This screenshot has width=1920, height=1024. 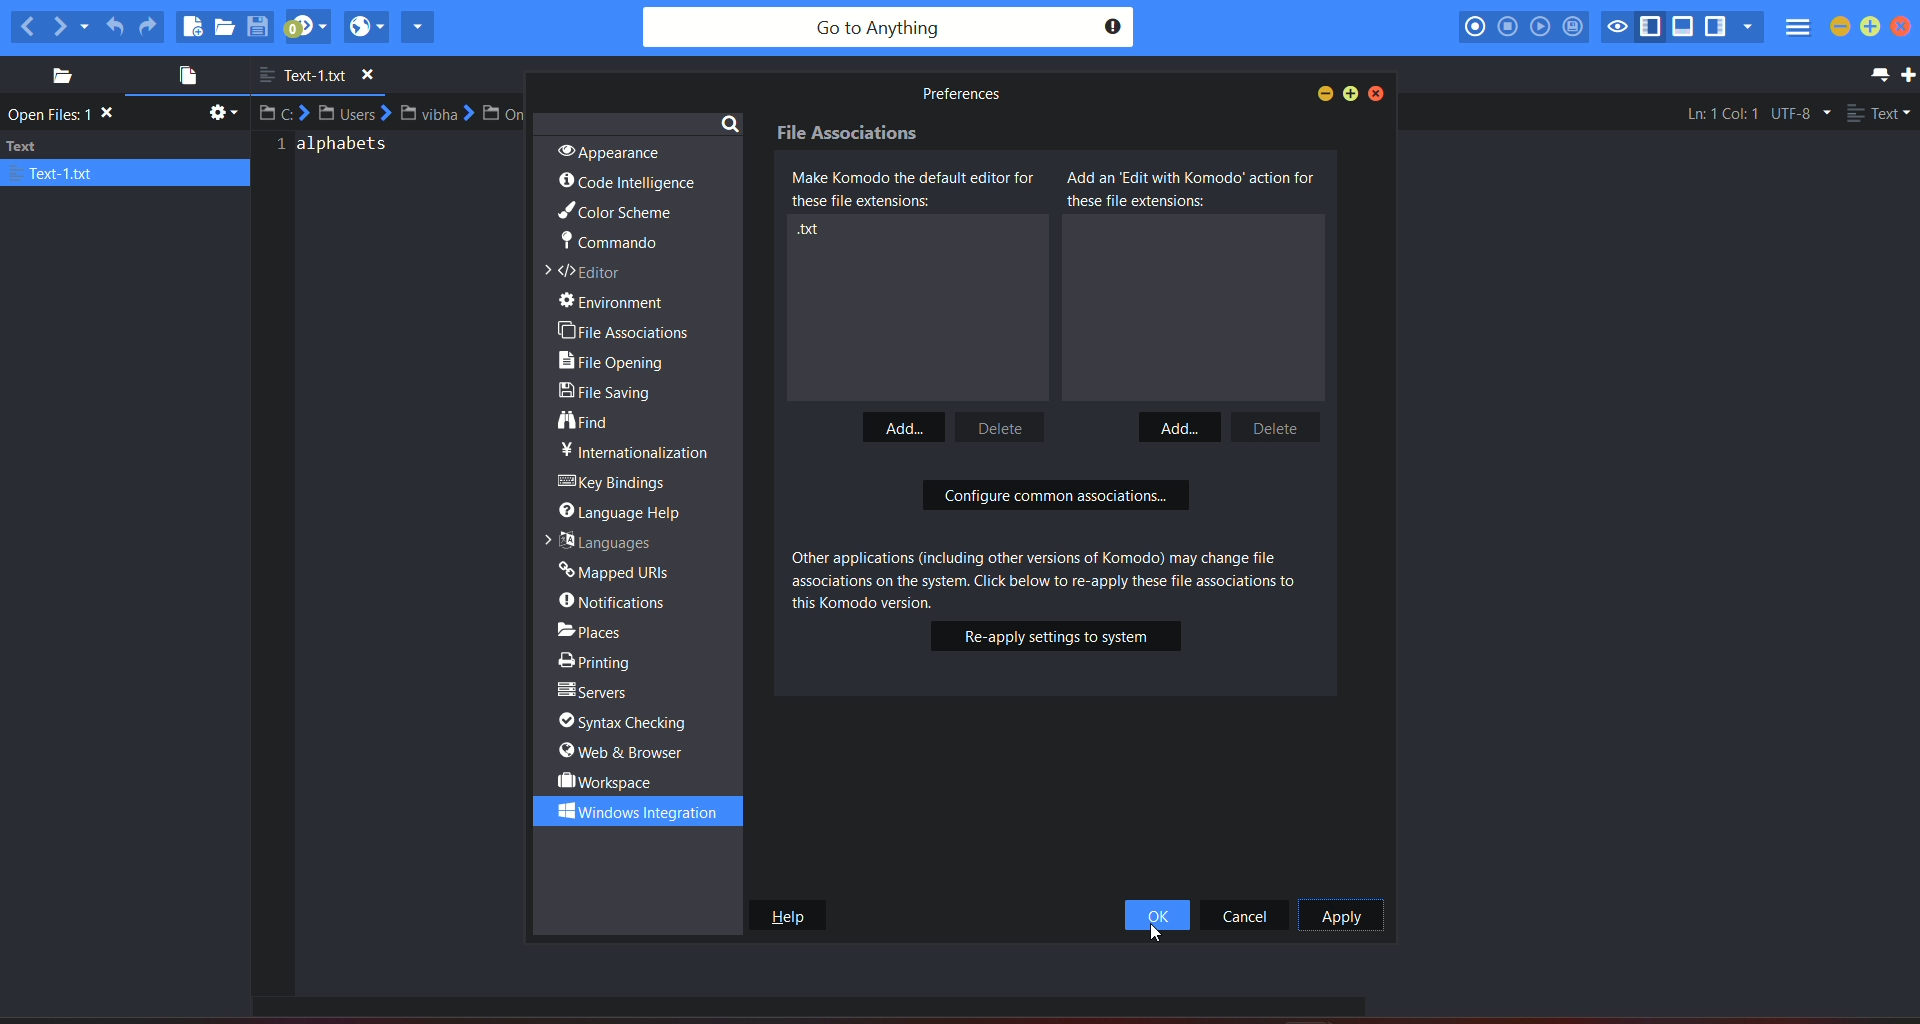 I want to click on next, so click(x=71, y=25).